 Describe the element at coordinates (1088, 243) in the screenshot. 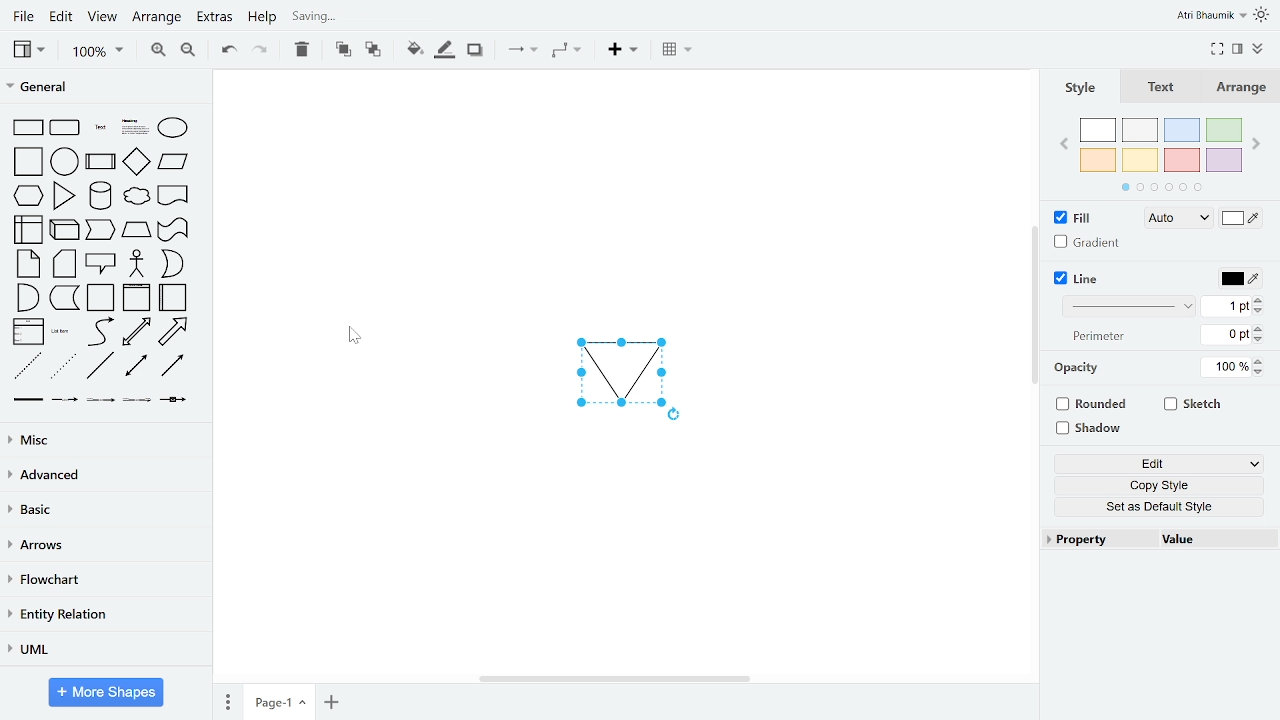

I see `fill gradient` at that location.